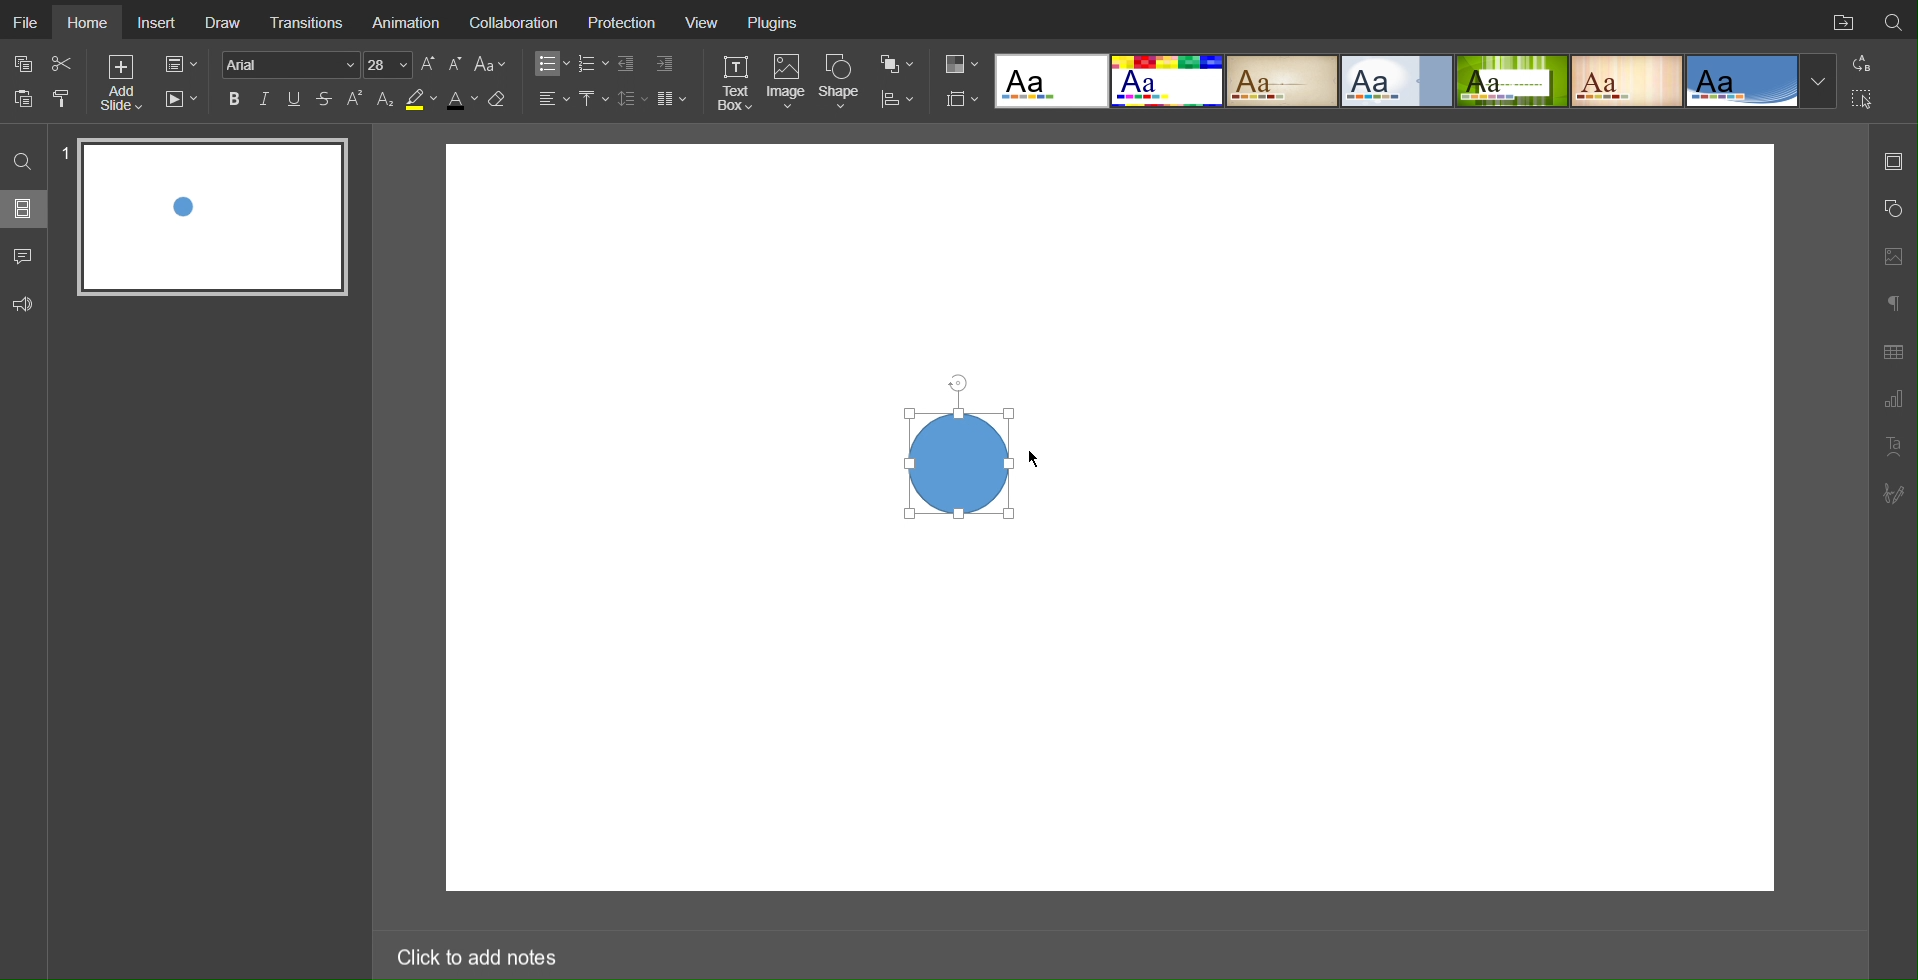 The width and height of the screenshot is (1918, 980). I want to click on Distribution, so click(897, 97).